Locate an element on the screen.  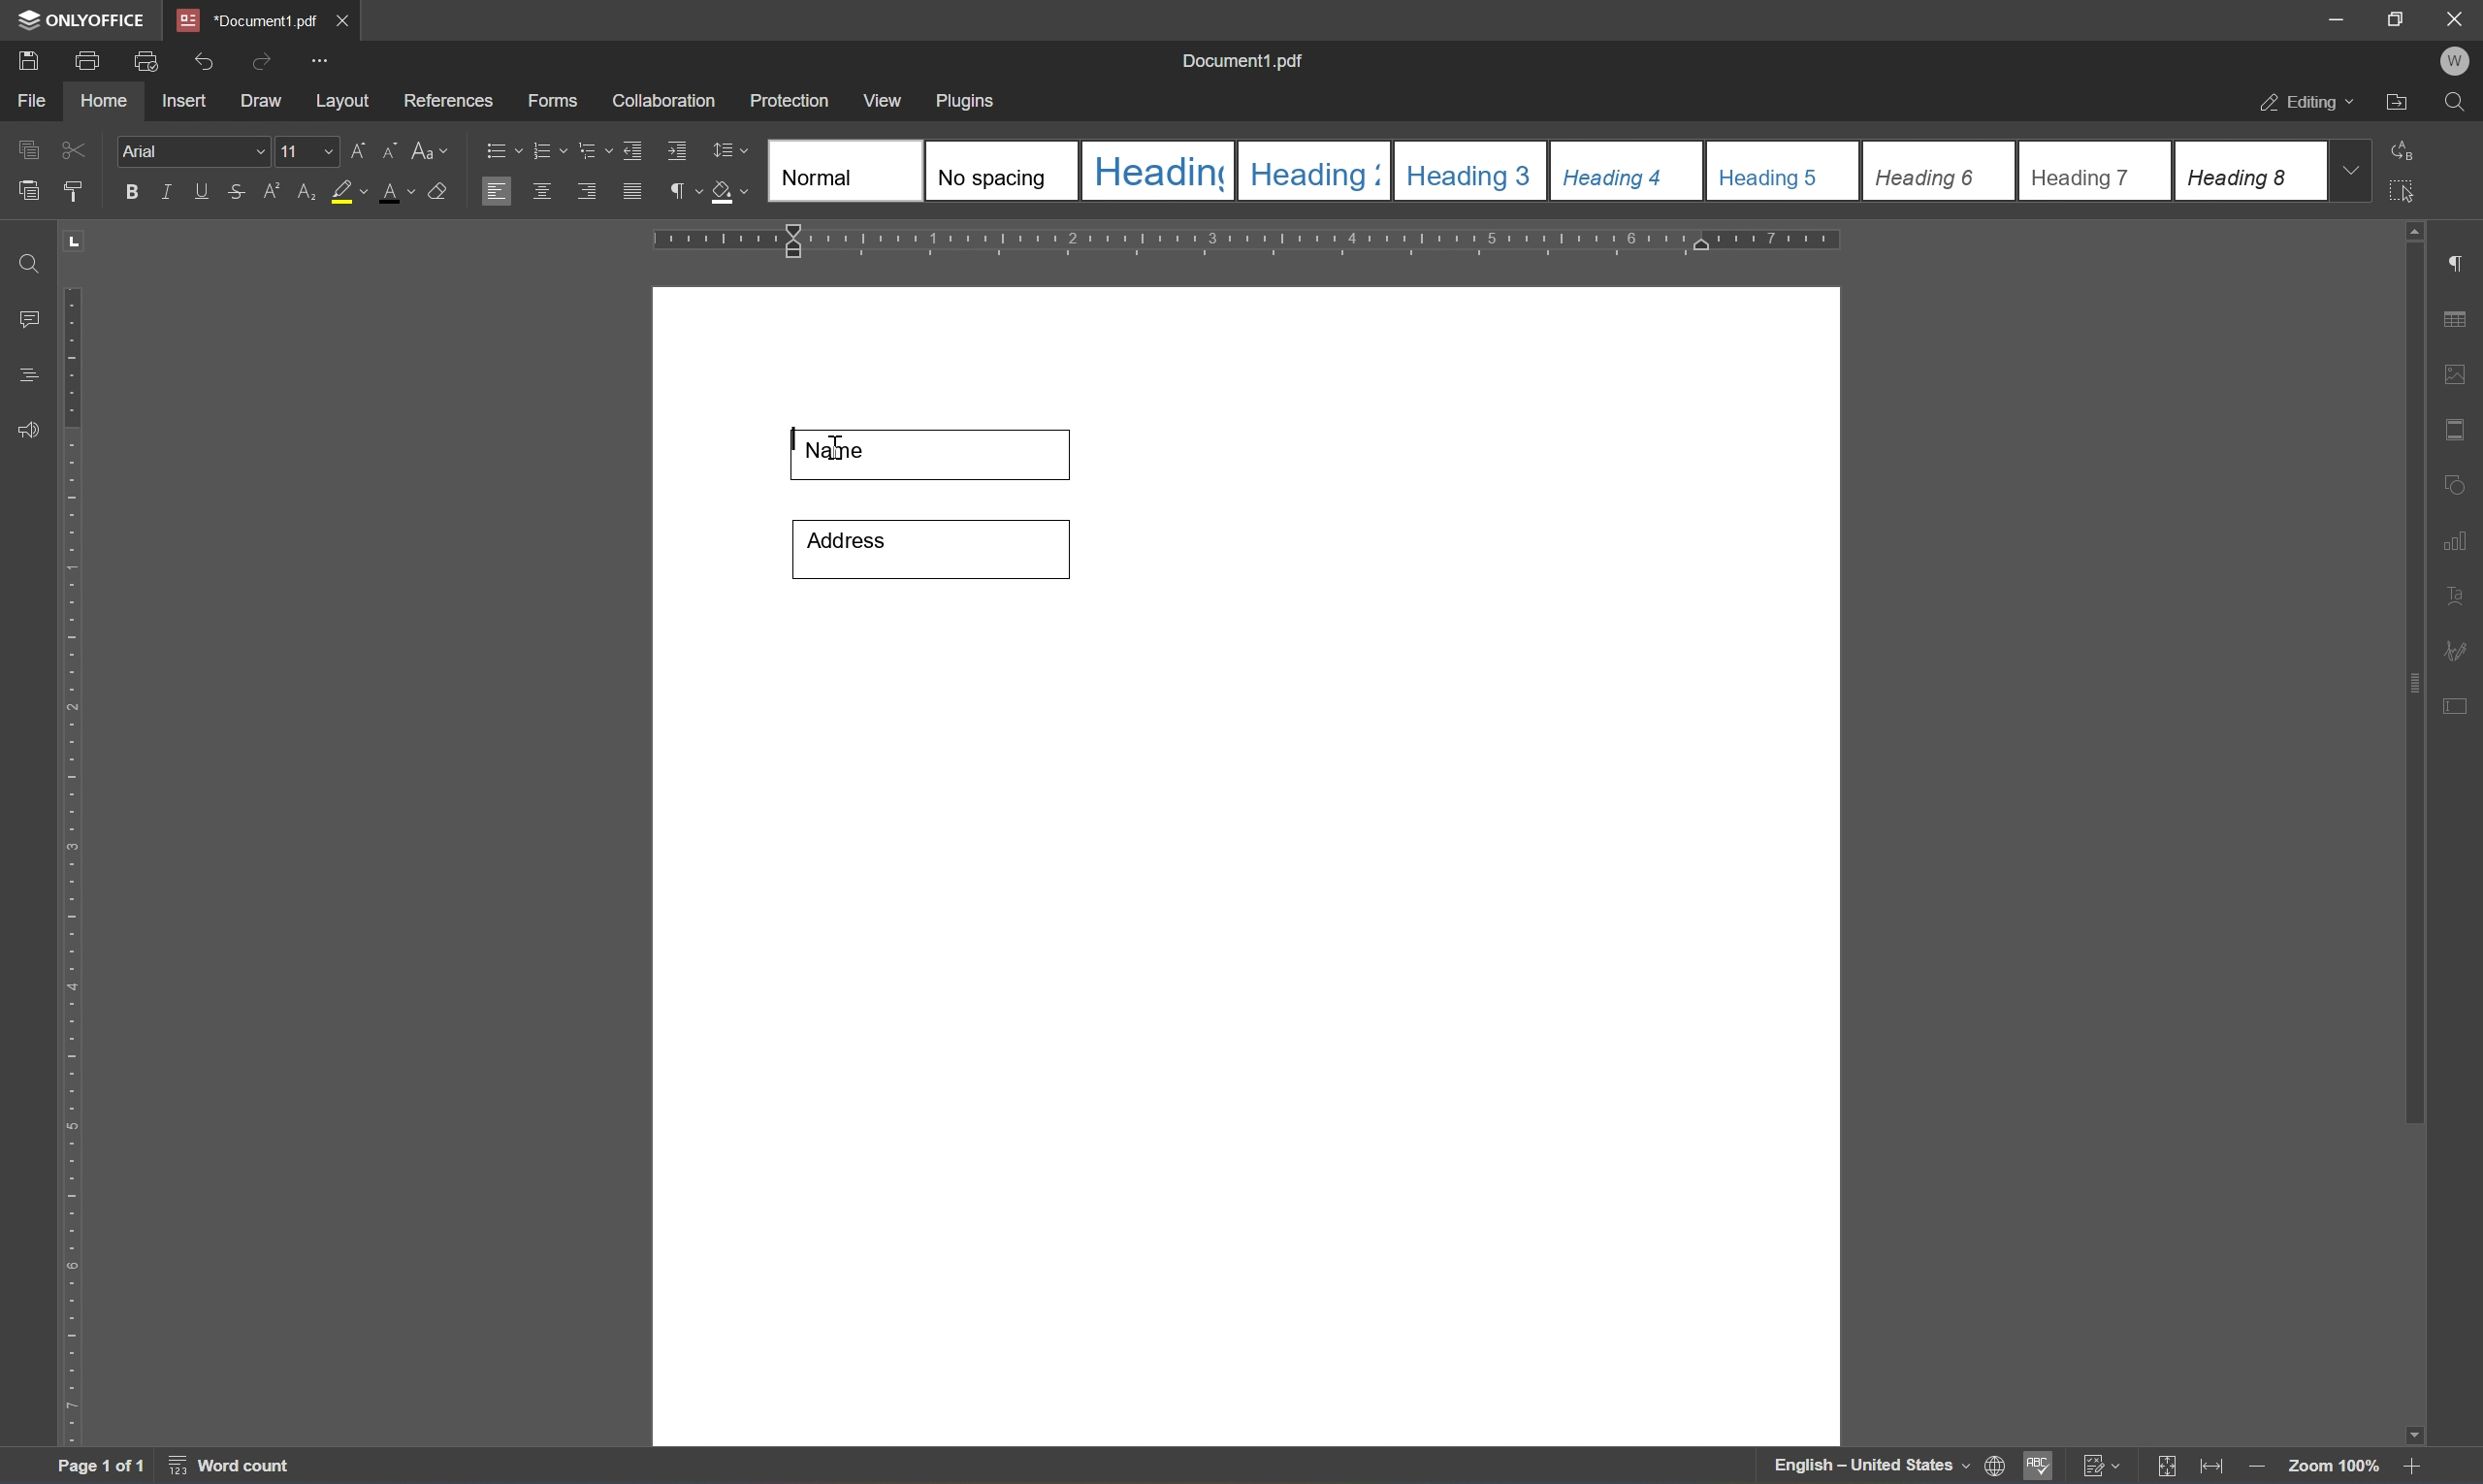
find is located at coordinates (22, 259).